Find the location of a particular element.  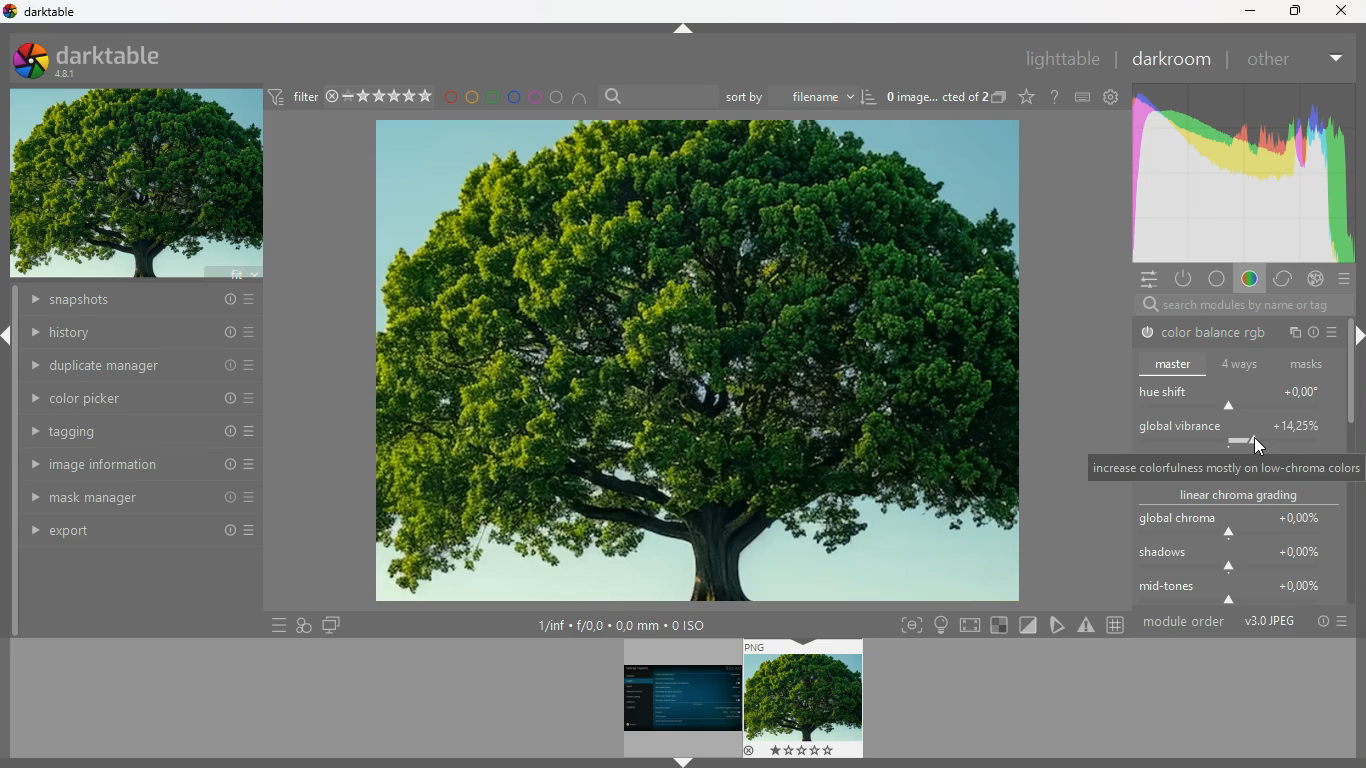

semi circle is located at coordinates (585, 101).